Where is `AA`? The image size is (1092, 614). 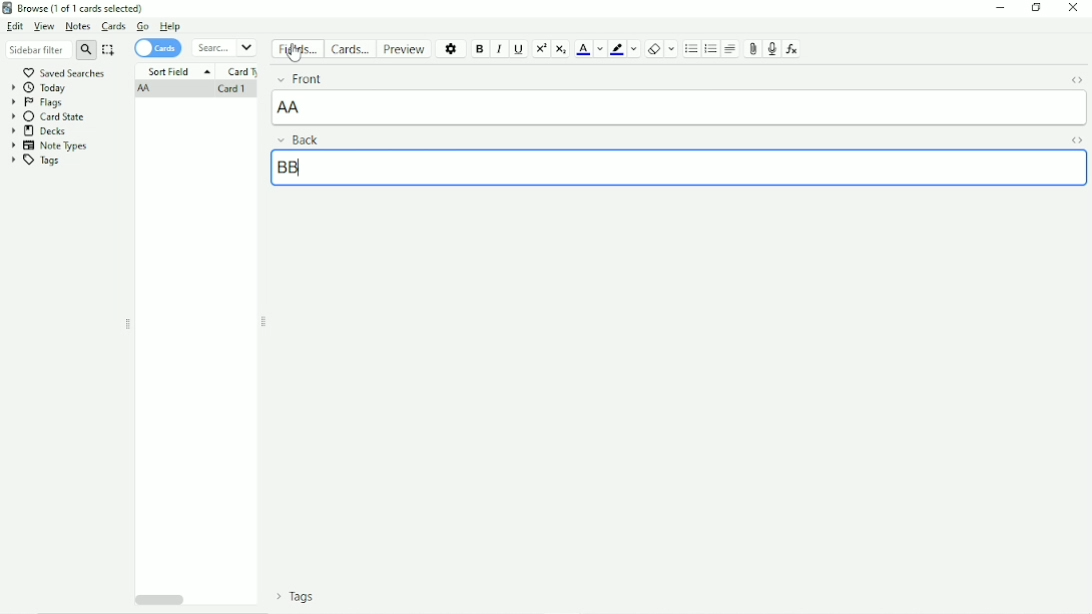
AA is located at coordinates (291, 107).